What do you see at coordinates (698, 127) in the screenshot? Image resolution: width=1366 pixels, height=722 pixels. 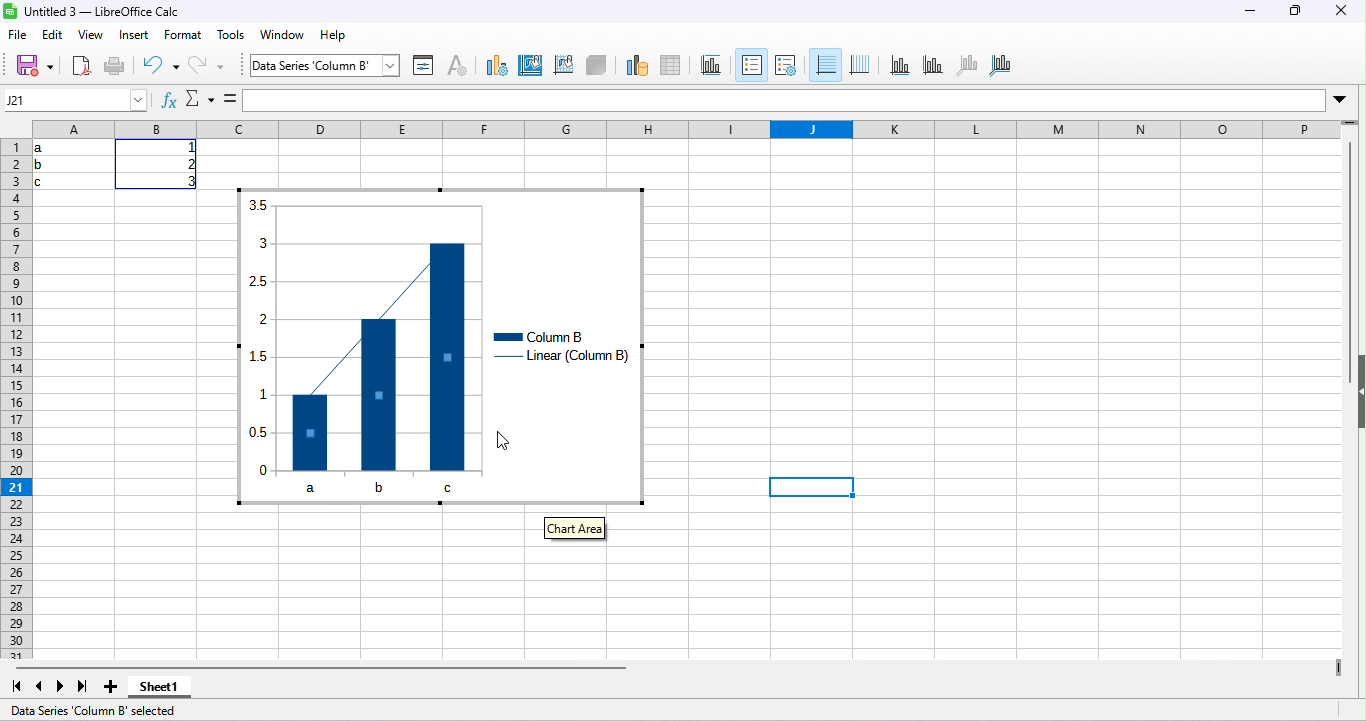 I see `column headings` at bounding box center [698, 127].